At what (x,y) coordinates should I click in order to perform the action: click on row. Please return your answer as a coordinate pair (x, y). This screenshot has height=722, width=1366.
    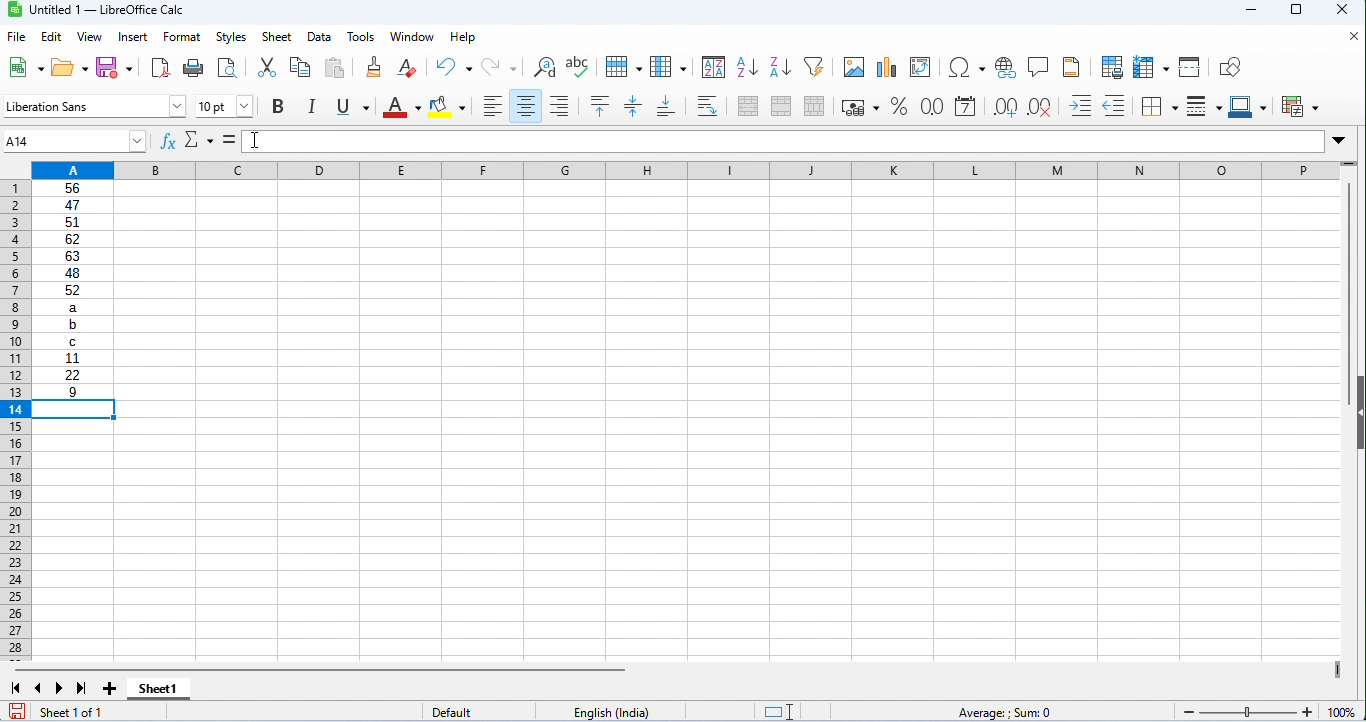
    Looking at the image, I should click on (622, 65).